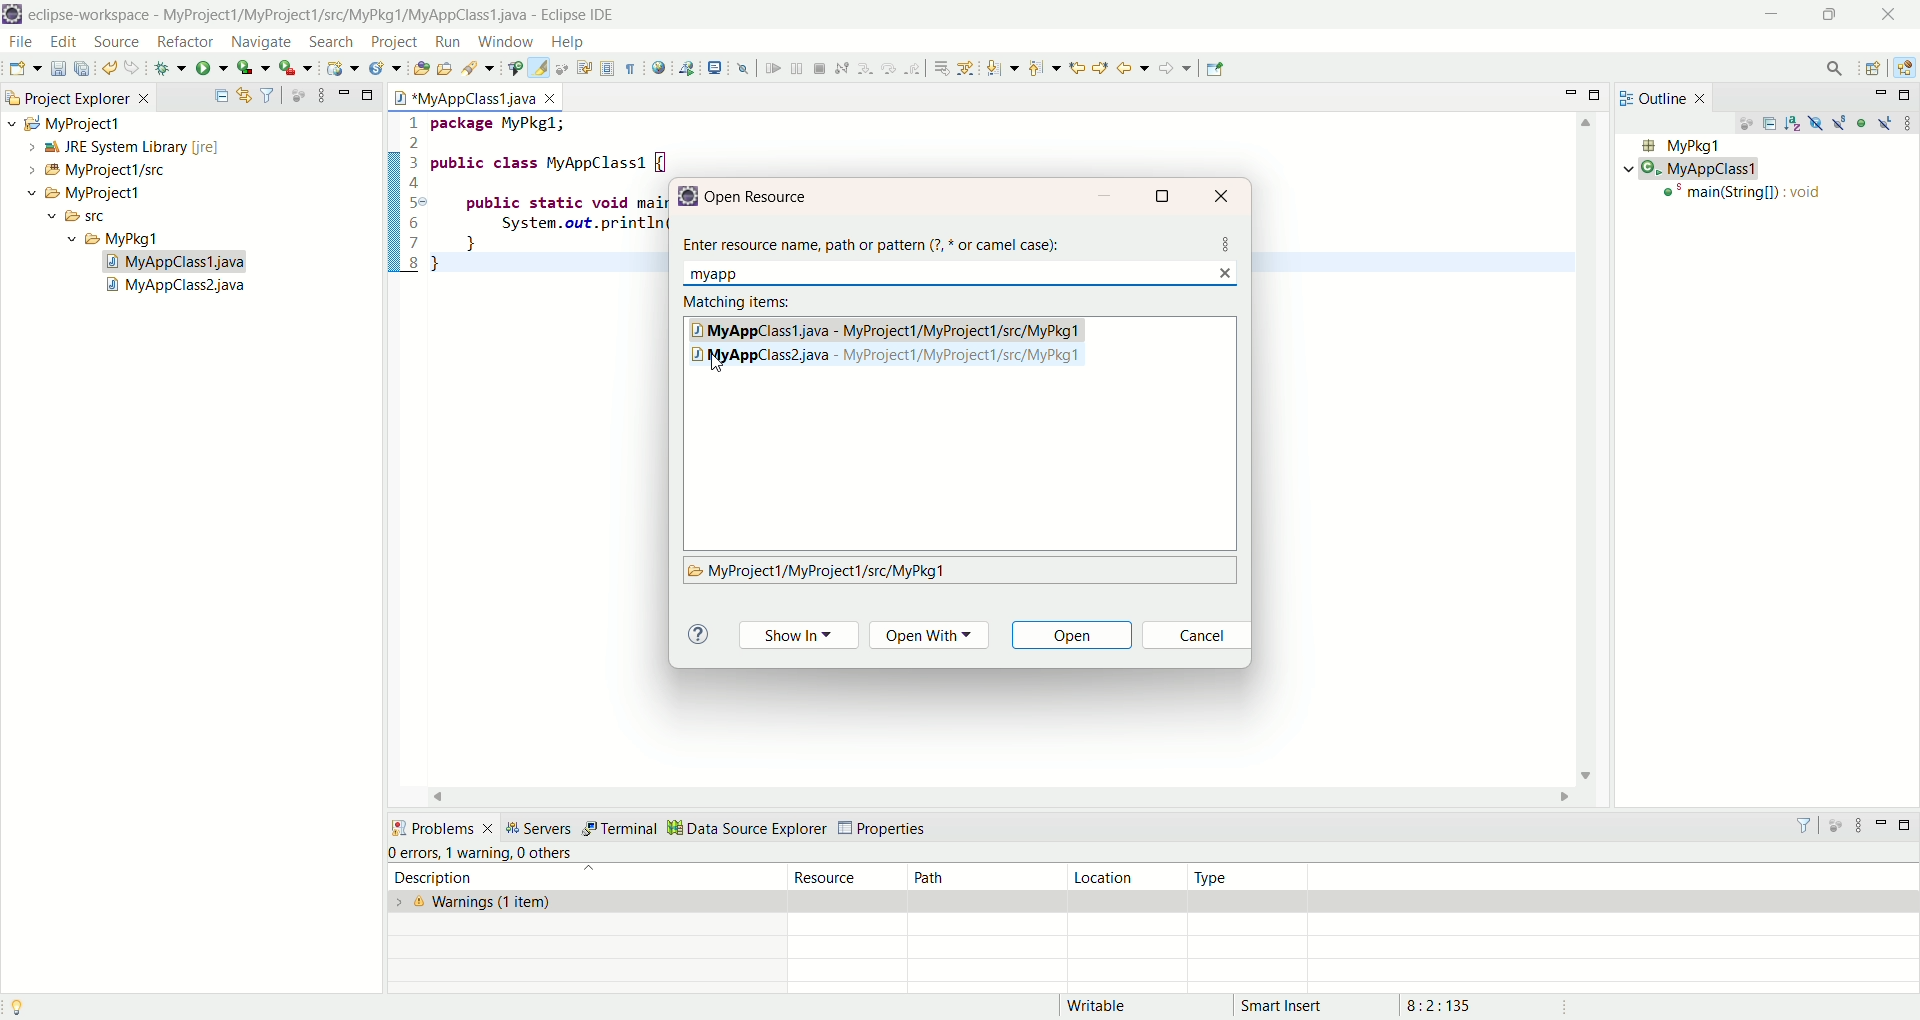 The width and height of the screenshot is (1920, 1020). I want to click on open perspective, so click(1873, 68).